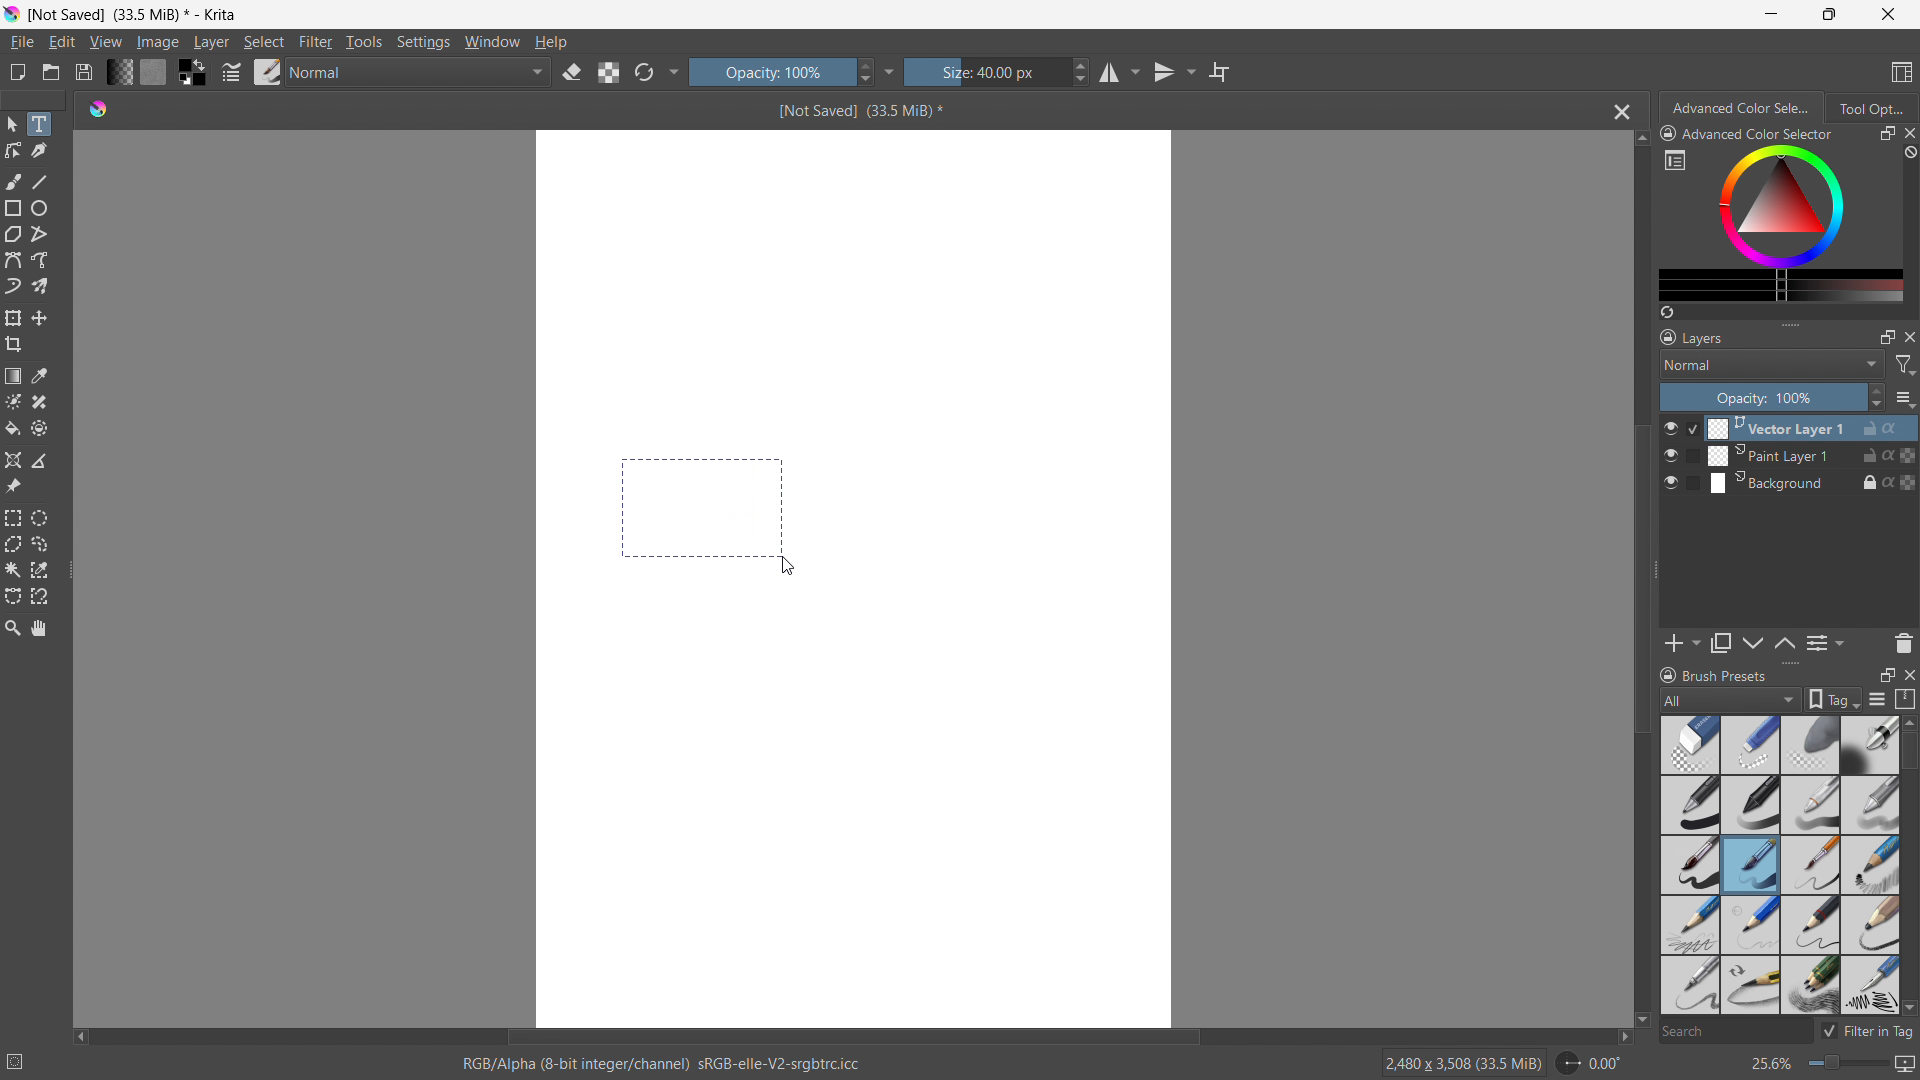 The width and height of the screenshot is (1920, 1080). Describe the element at coordinates (1747, 133) in the screenshot. I see `advanced color selector` at that location.